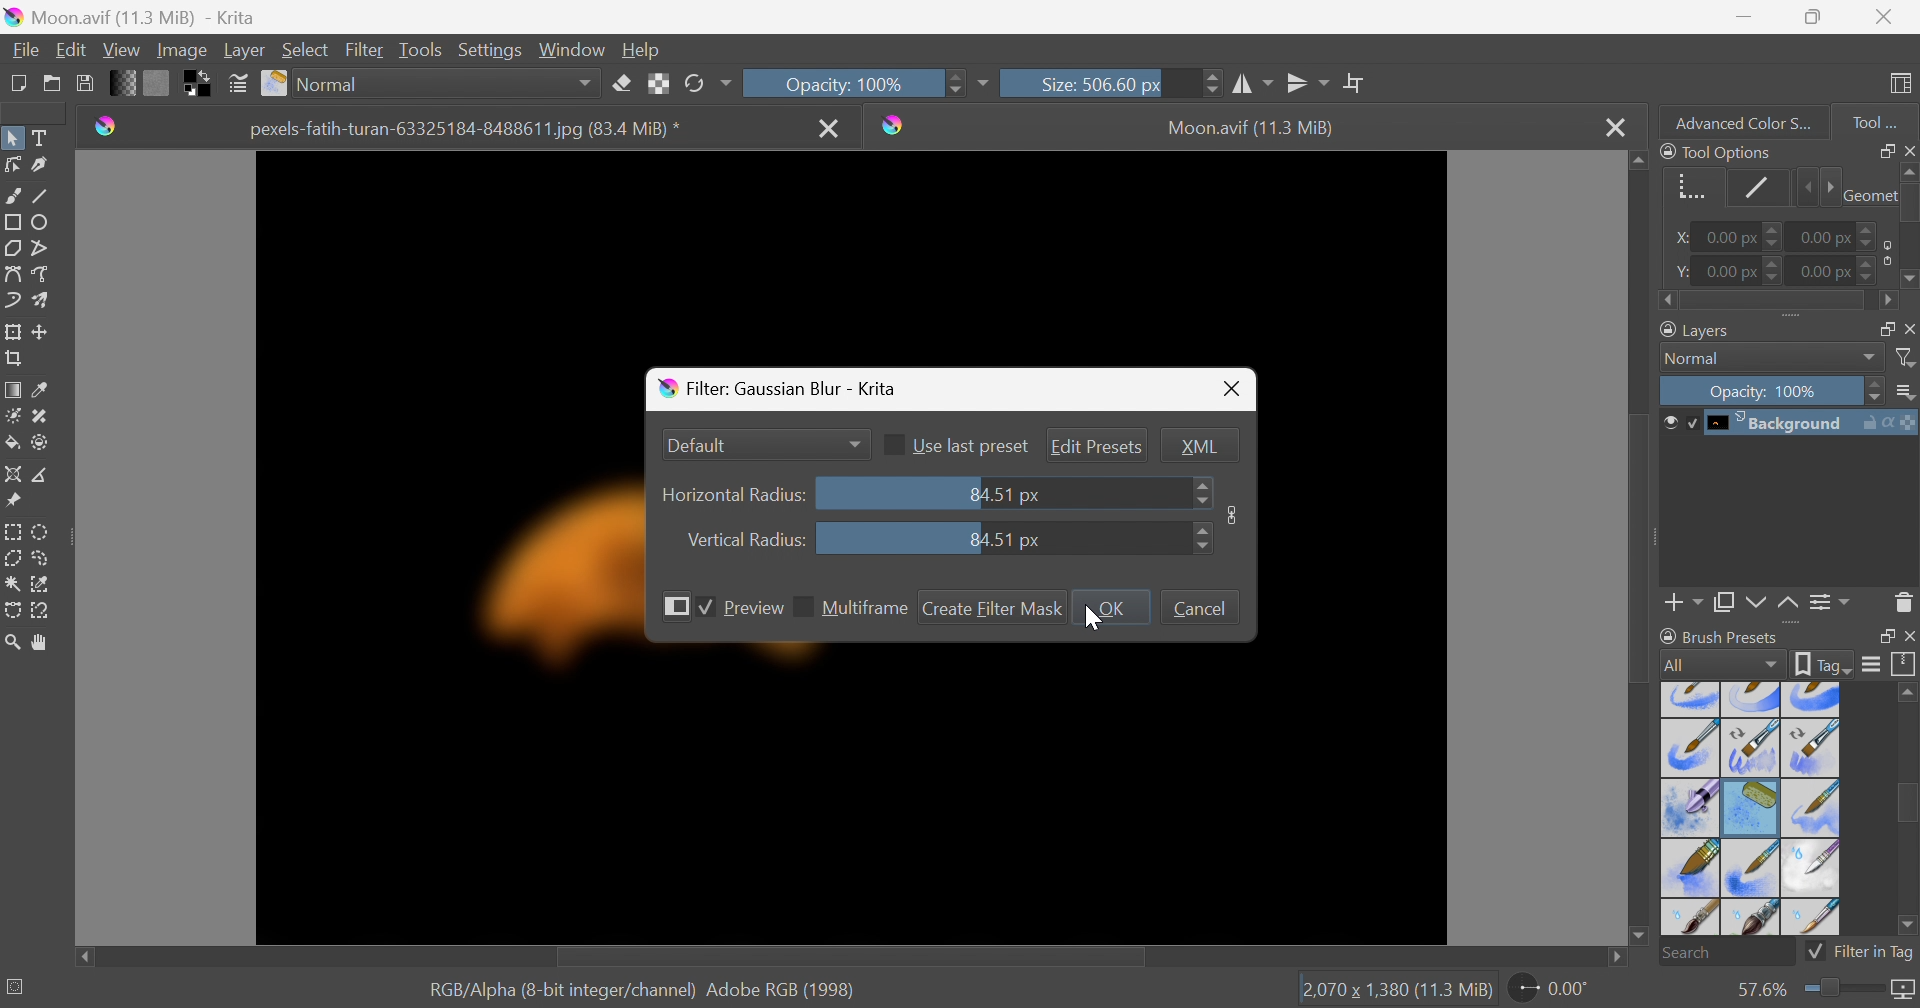 The width and height of the screenshot is (1920, 1008). Describe the element at coordinates (1395, 991) in the screenshot. I see `2,070×1,380 (11.3 MiB)` at that location.